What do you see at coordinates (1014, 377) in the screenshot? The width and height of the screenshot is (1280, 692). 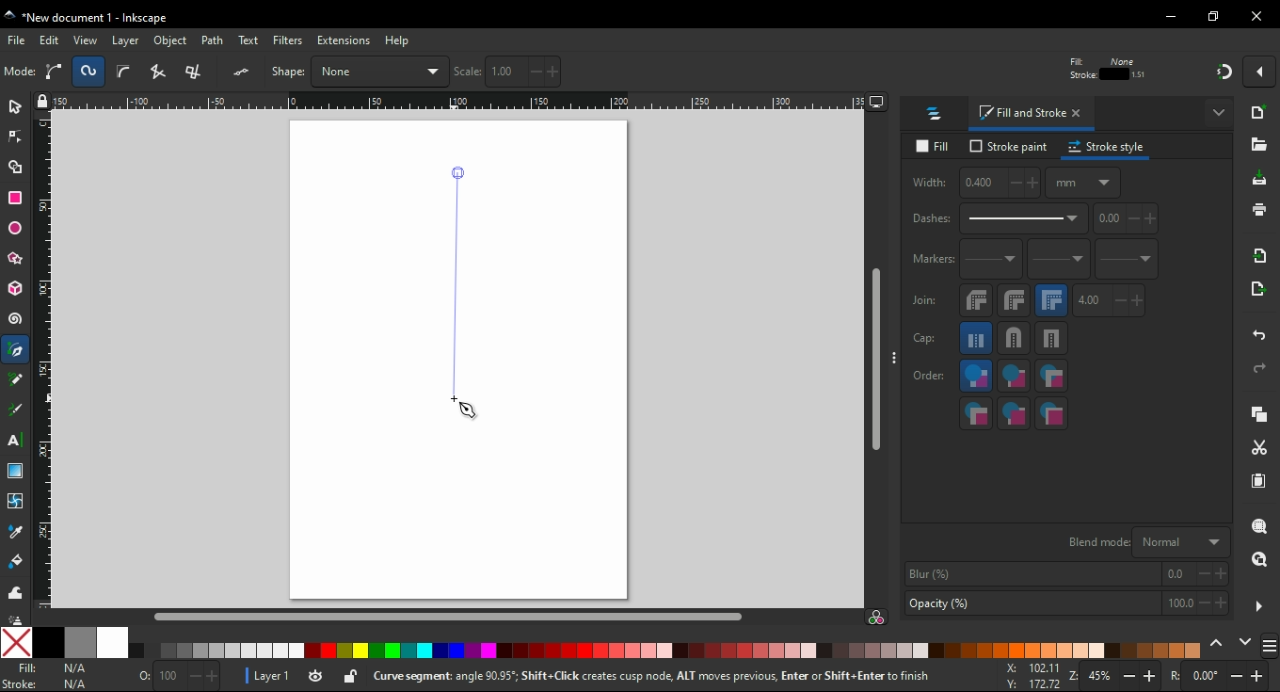 I see `stroke,fill,markers` at bounding box center [1014, 377].